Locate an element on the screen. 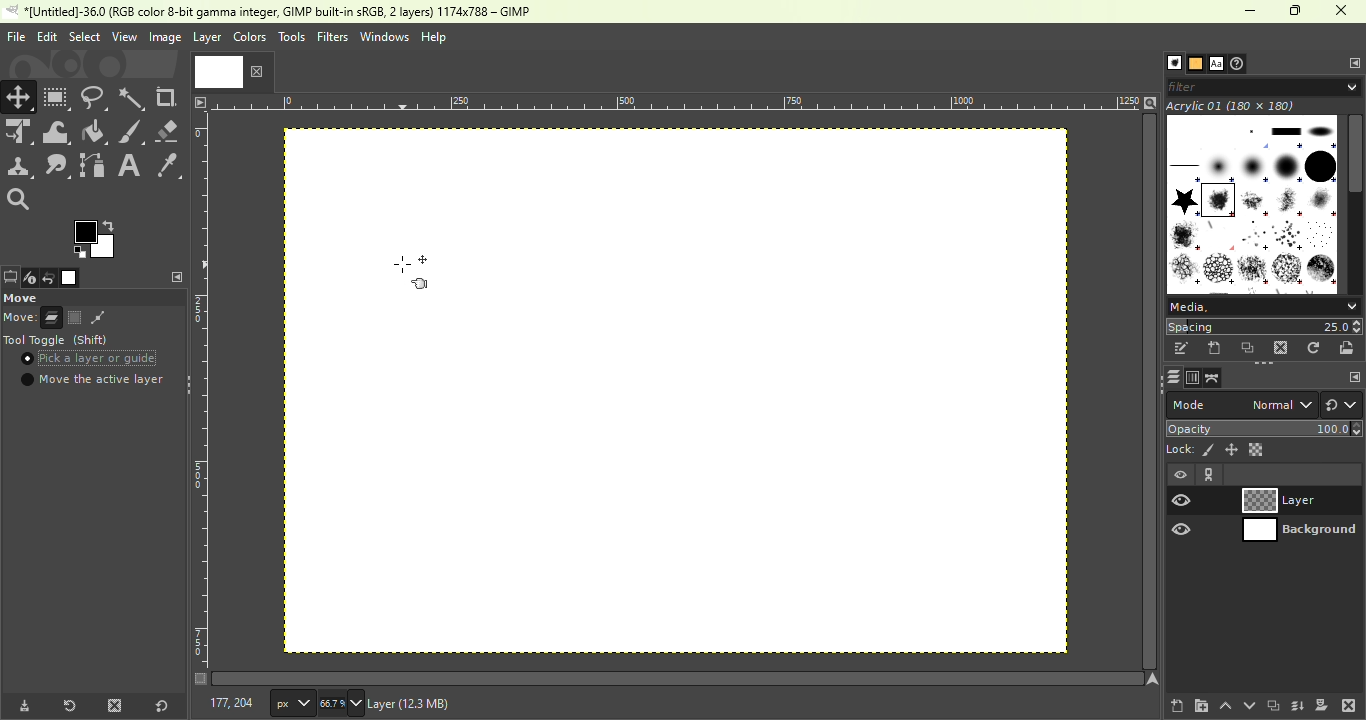 The width and height of the screenshot is (1366, 720). Clone tool is located at coordinates (20, 168).